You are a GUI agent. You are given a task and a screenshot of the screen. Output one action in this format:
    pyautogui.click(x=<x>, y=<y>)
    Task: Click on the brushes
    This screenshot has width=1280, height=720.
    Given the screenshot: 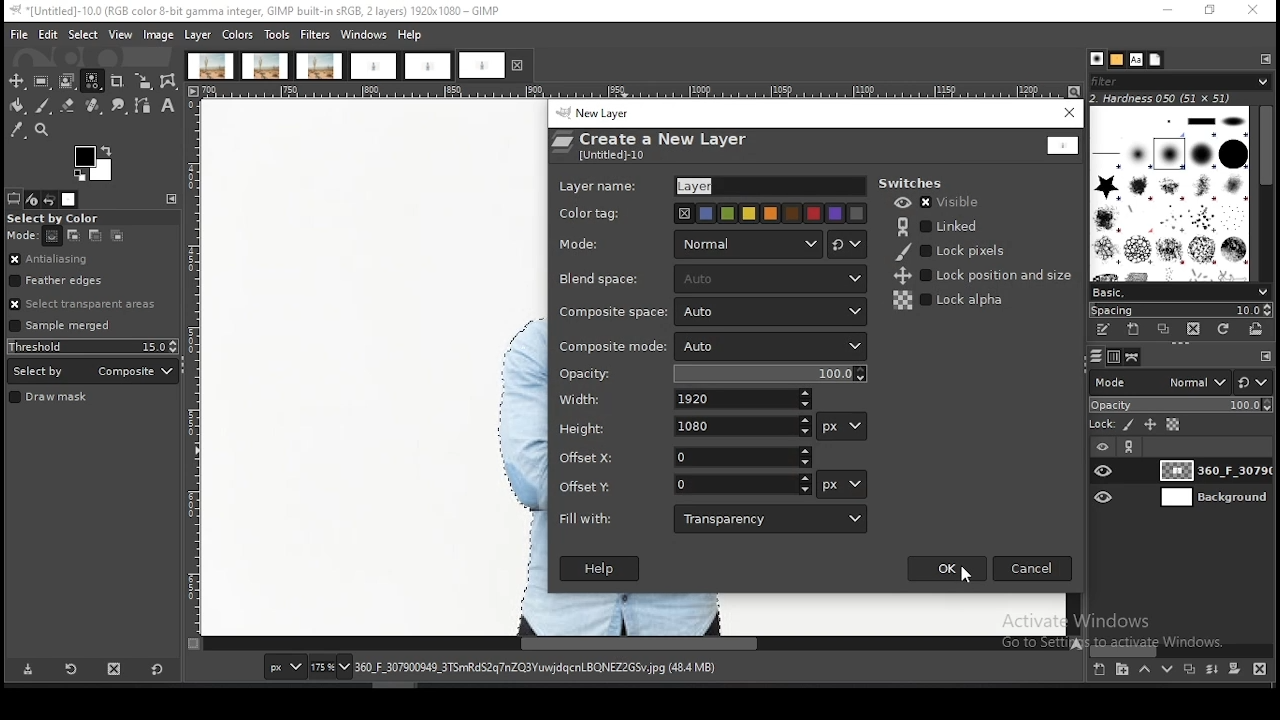 What is the action you would take?
    pyautogui.click(x=1096, y=59)
    